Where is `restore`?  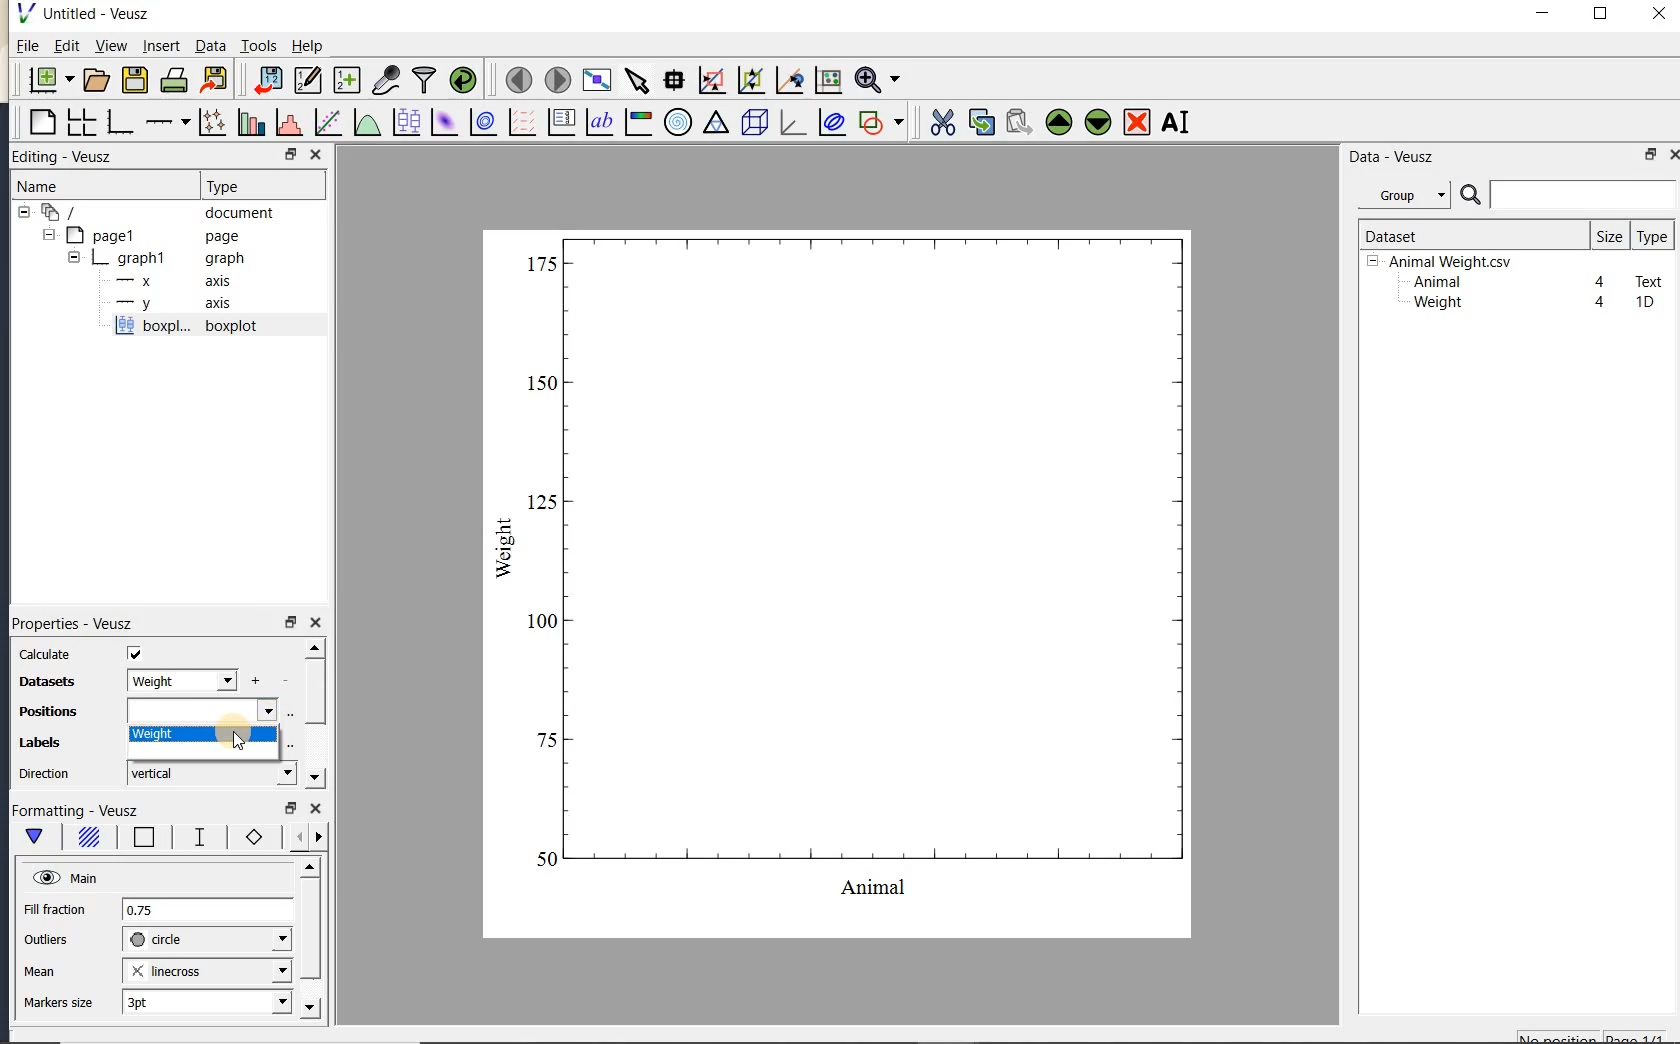
restore is located at coordinates (1652, 154).